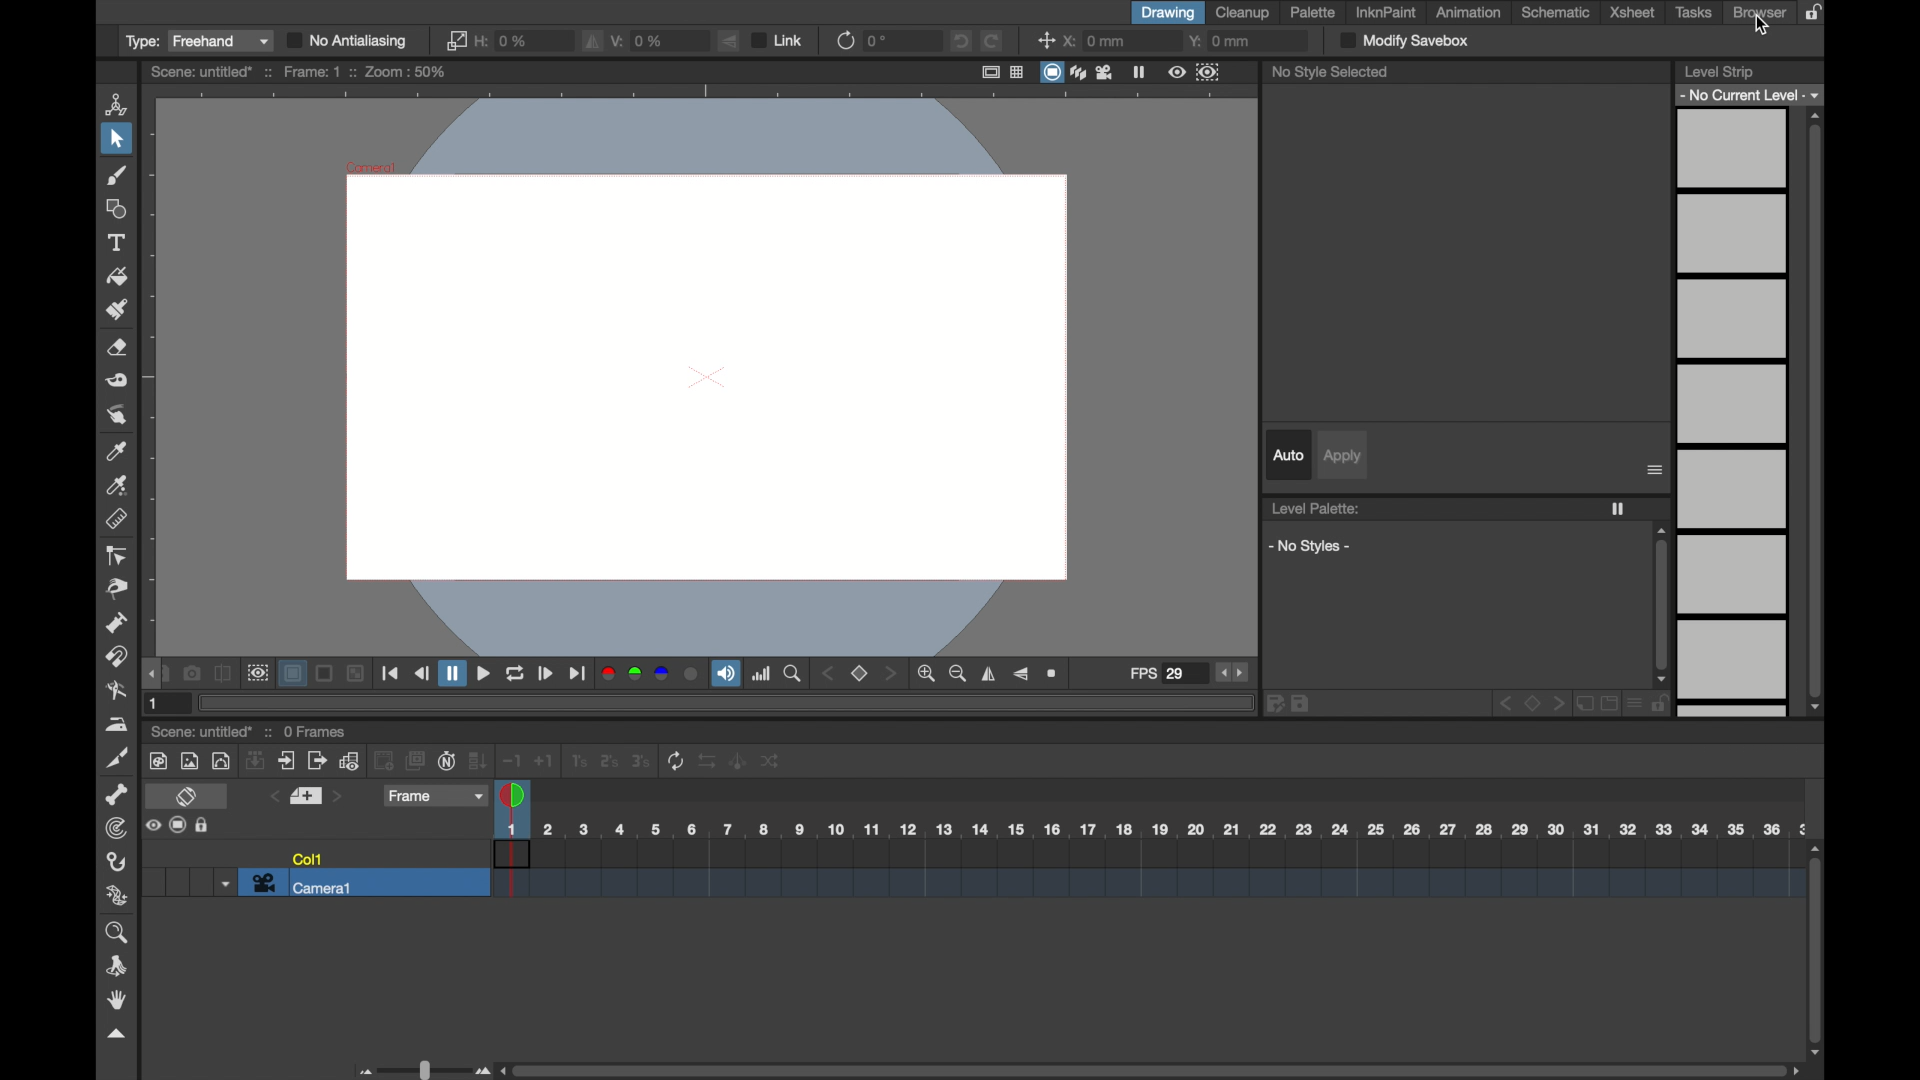 This screenshot has width=1920, height=1080. I want to click on y, so click(1219, 40).